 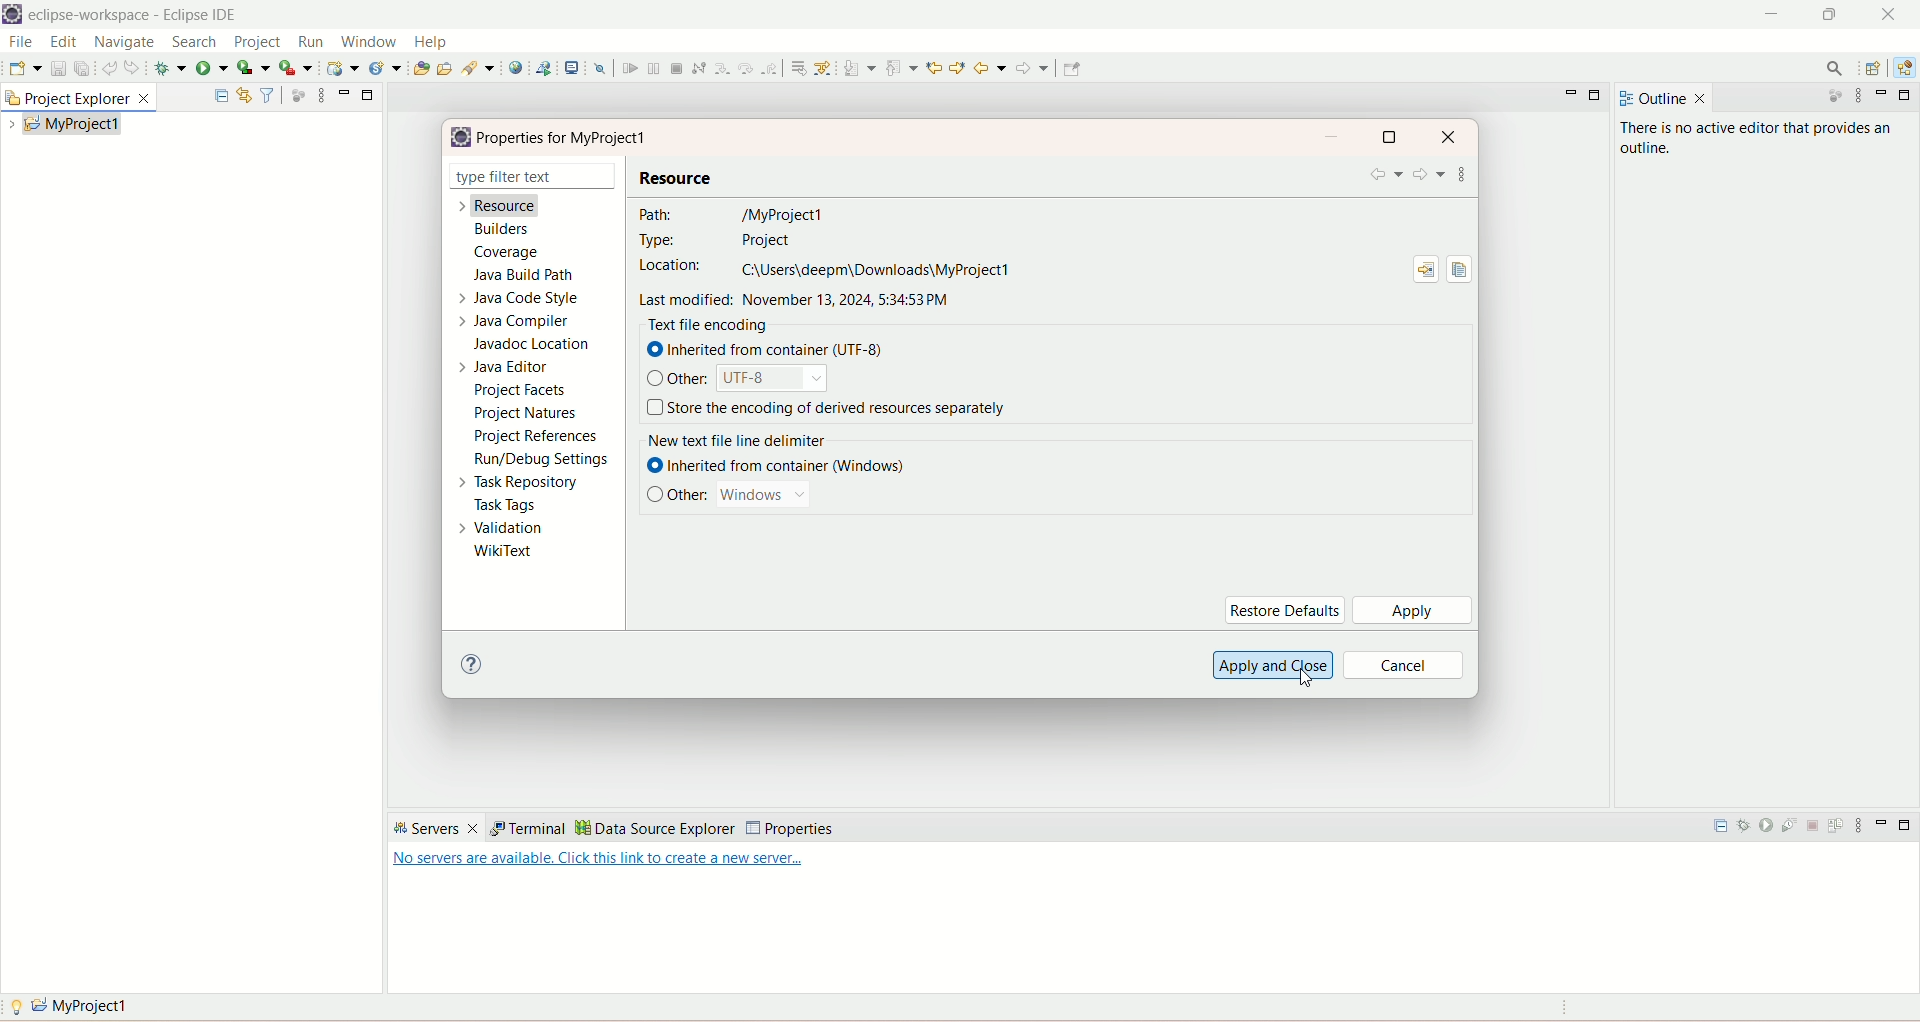 What do you see at coordinates (19, 43) in the screenshot?
I see `file` at bounding box center [19, 43].